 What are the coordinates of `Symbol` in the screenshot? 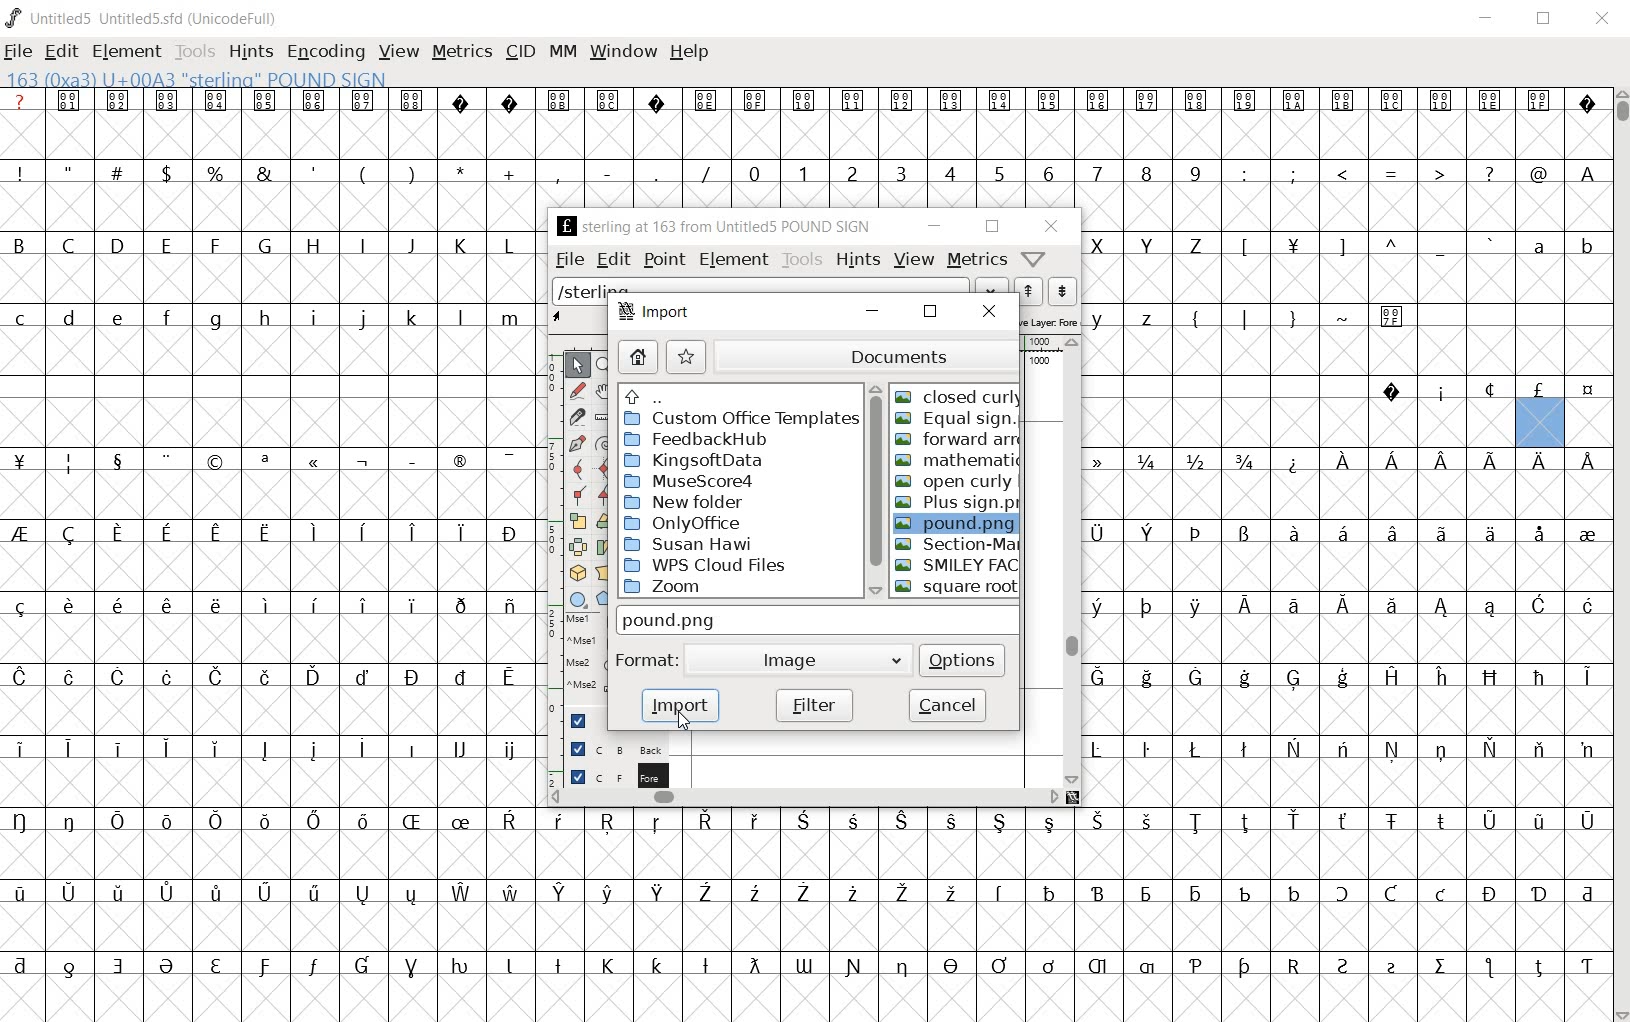 It's located at (23, 678).